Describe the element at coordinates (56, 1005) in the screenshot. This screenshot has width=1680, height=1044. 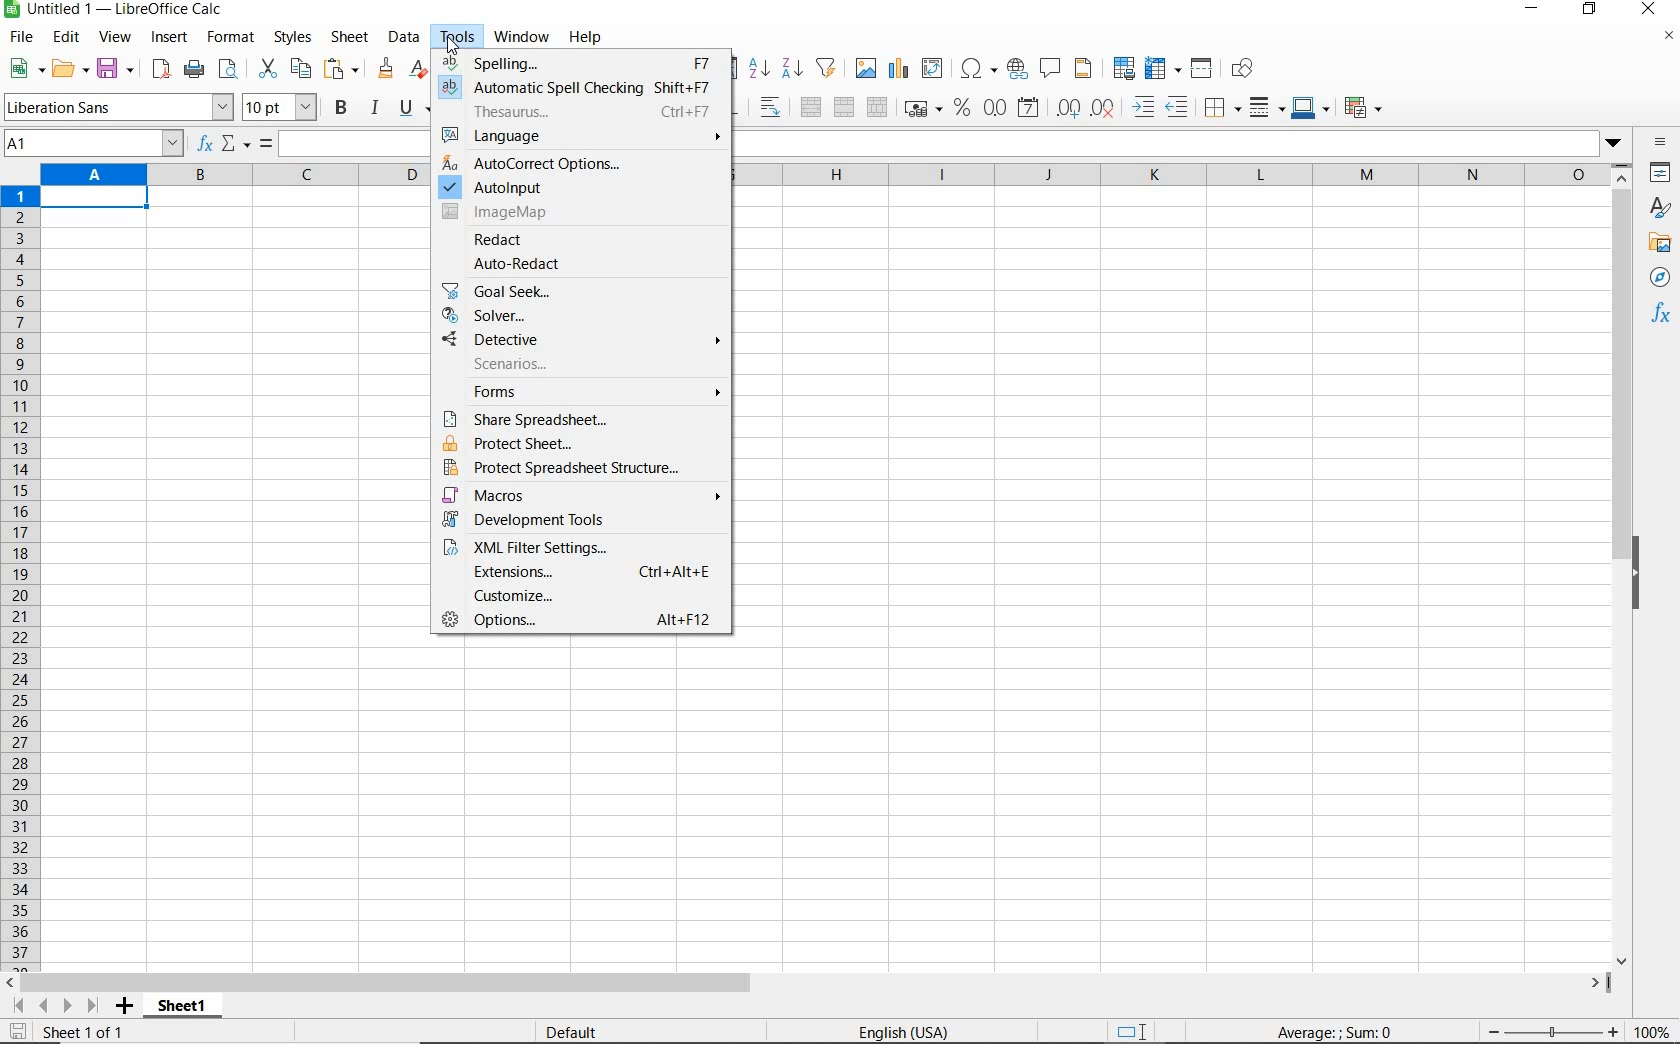
I see `MOVE SHEETS` at that location.